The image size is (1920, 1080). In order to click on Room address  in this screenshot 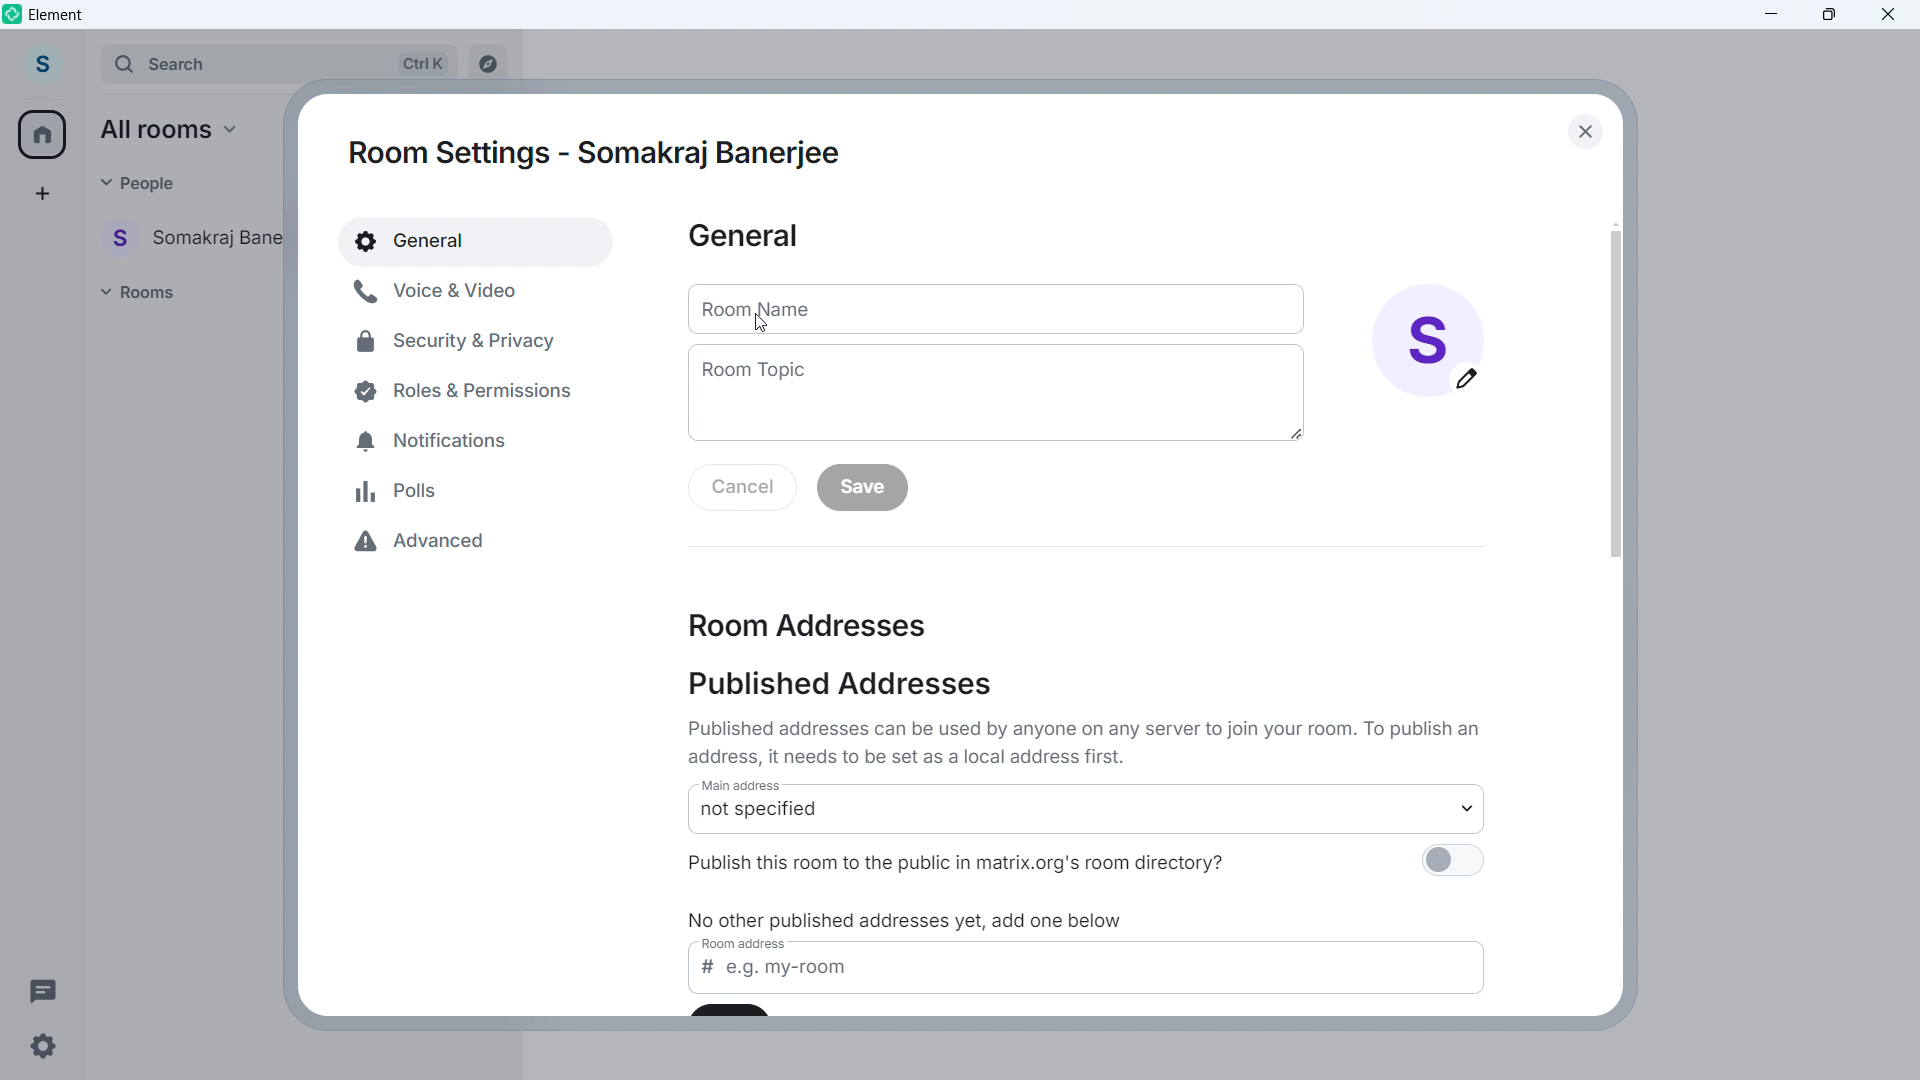, I will do `click(808, 624)`.